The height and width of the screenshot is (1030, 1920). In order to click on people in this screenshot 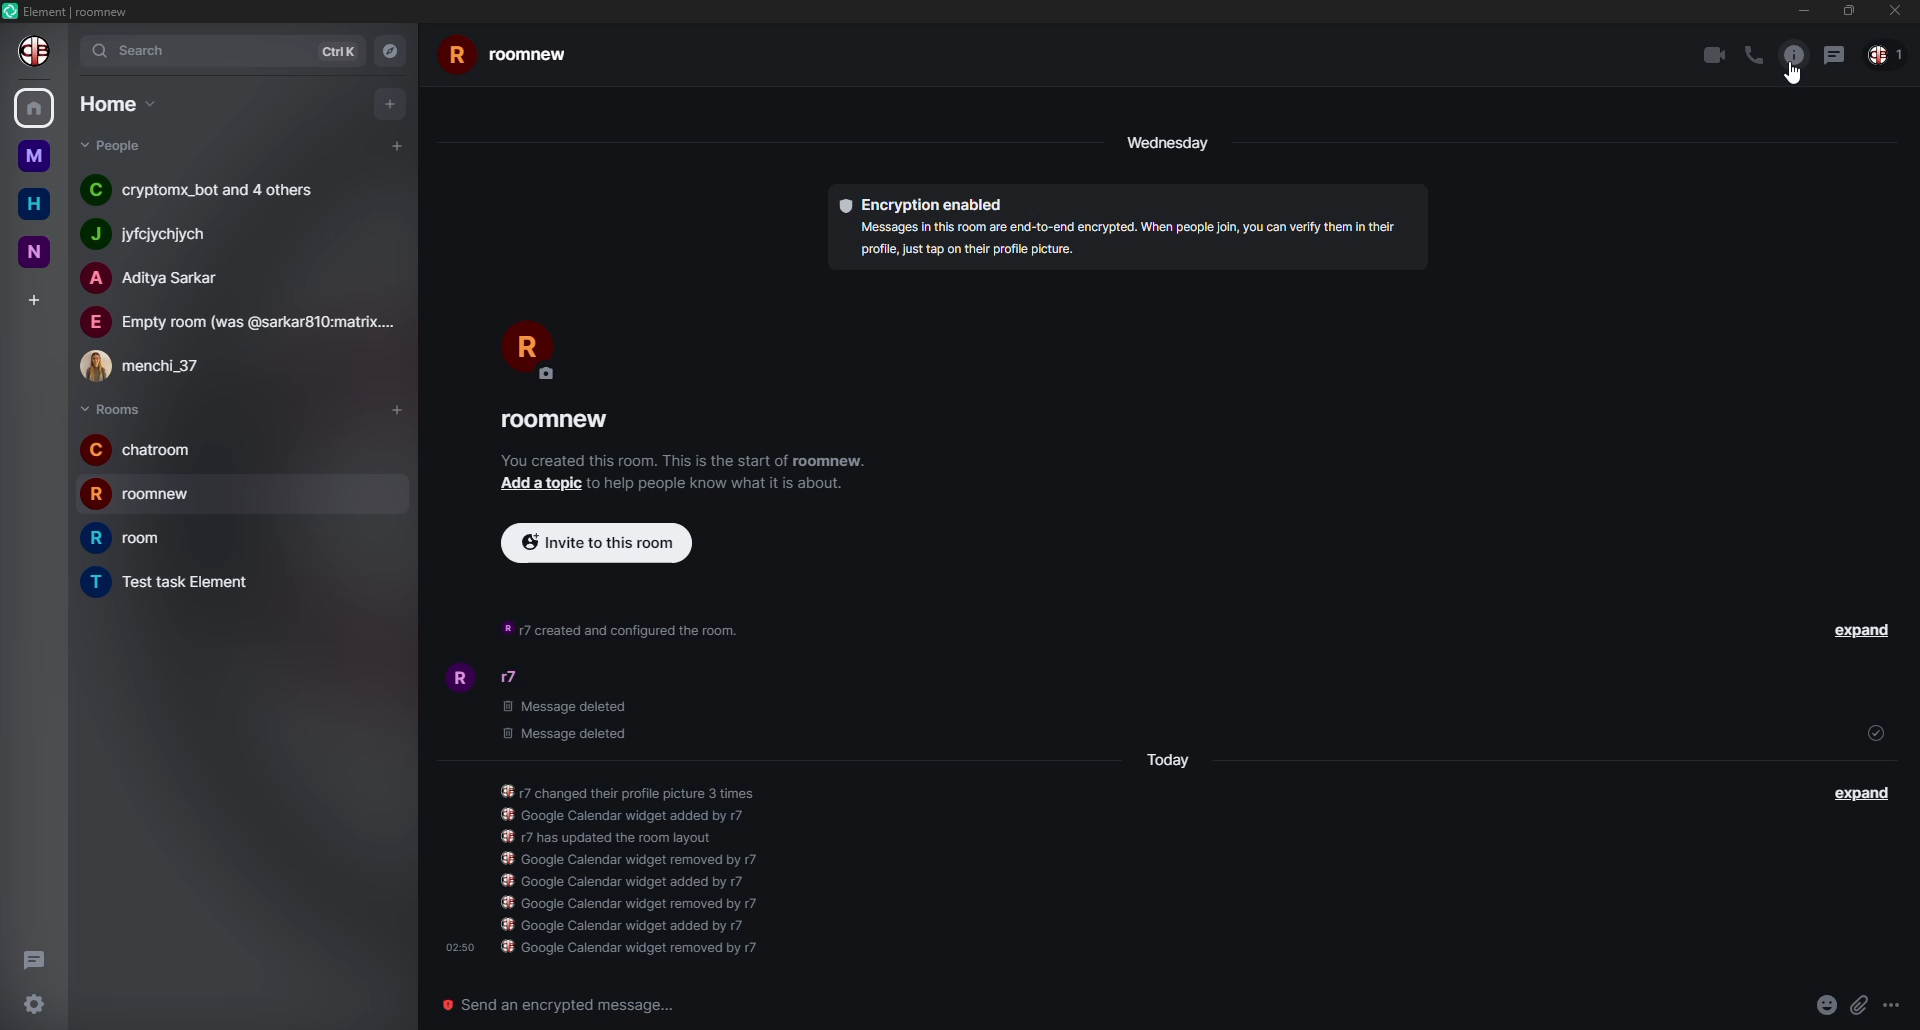, I will do `click(205, 191)`.